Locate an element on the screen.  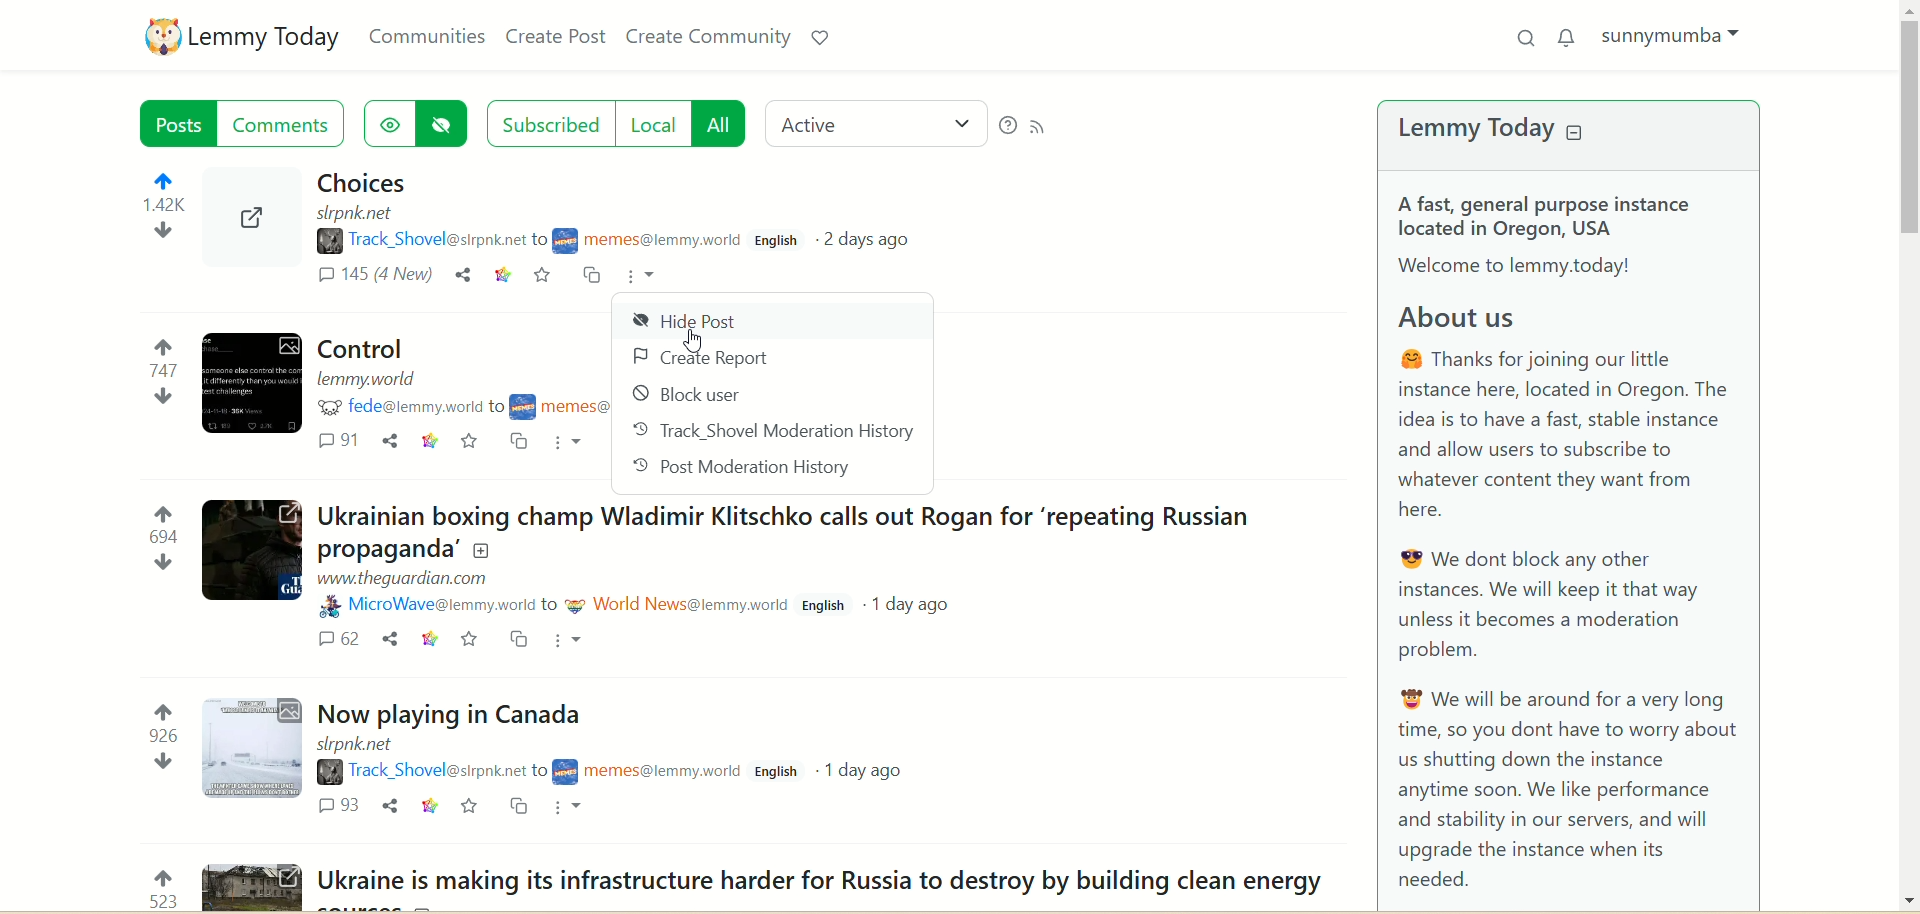
votes up and down is located at coordinates (150, 740).